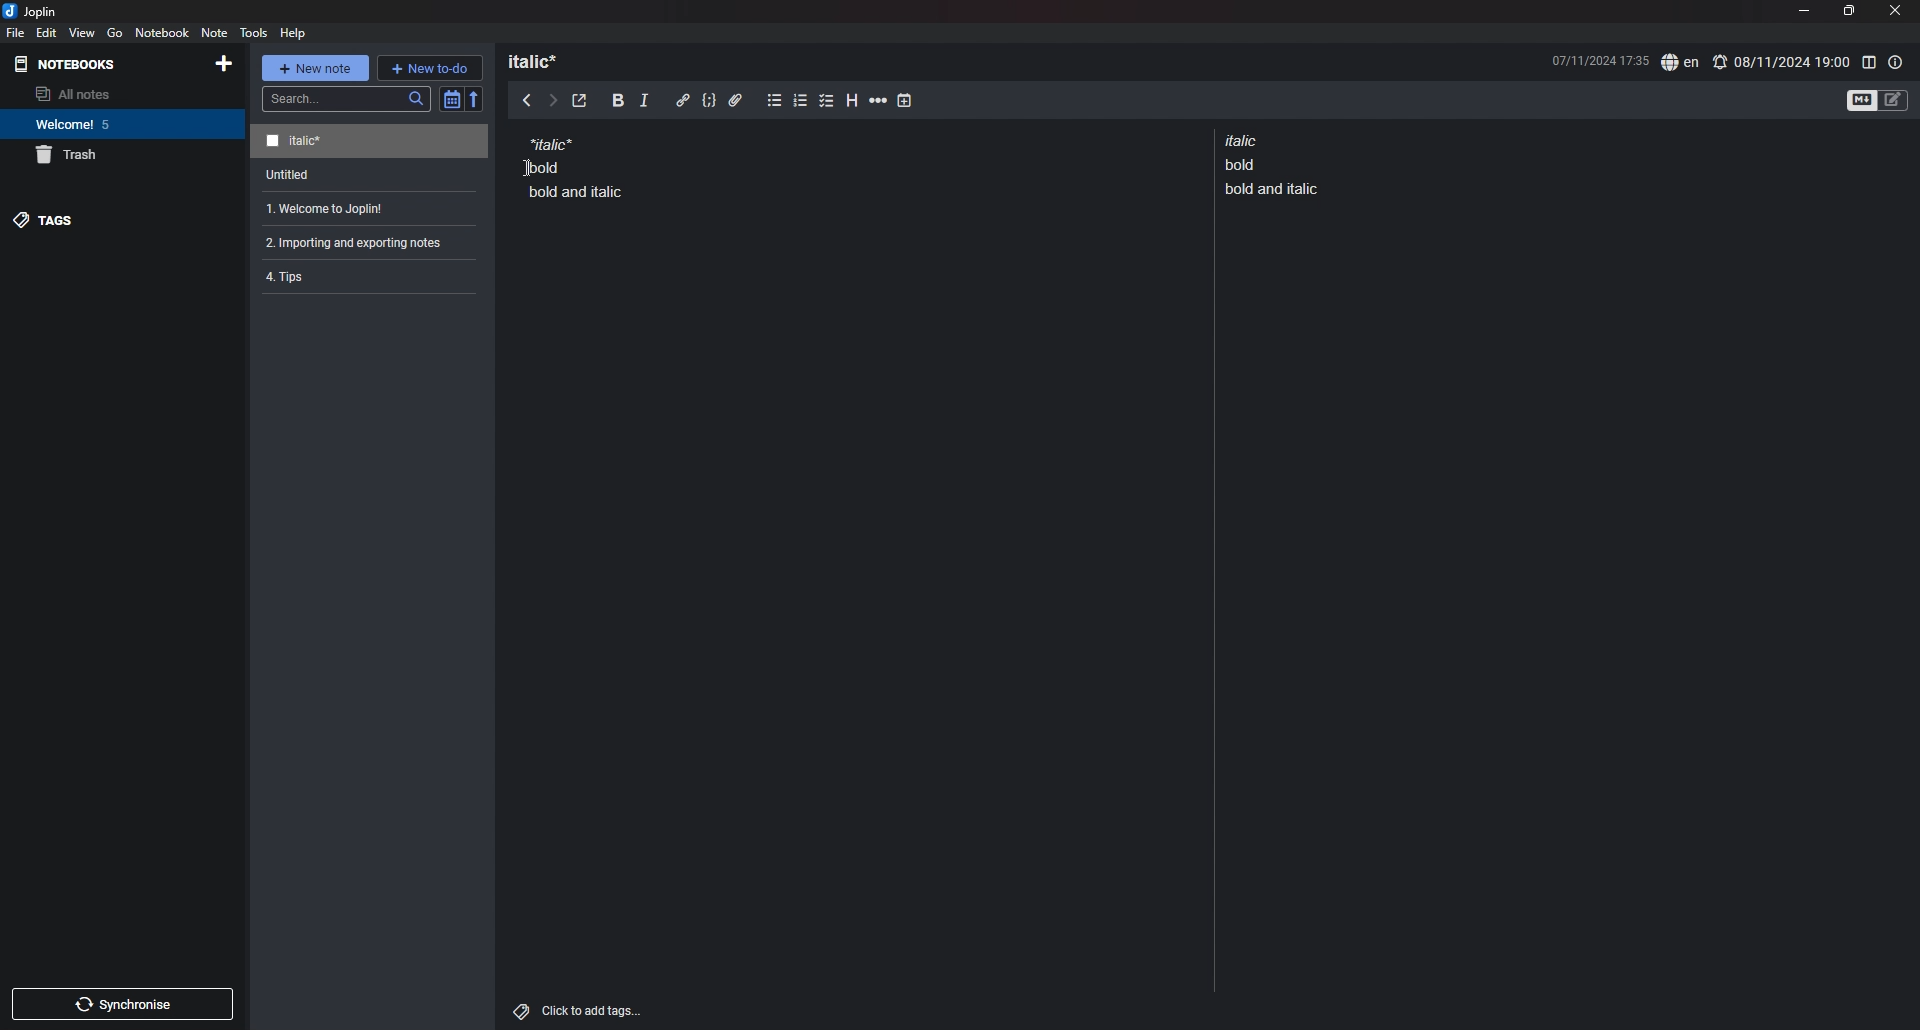  I want to click on bold, so click(618, 101).